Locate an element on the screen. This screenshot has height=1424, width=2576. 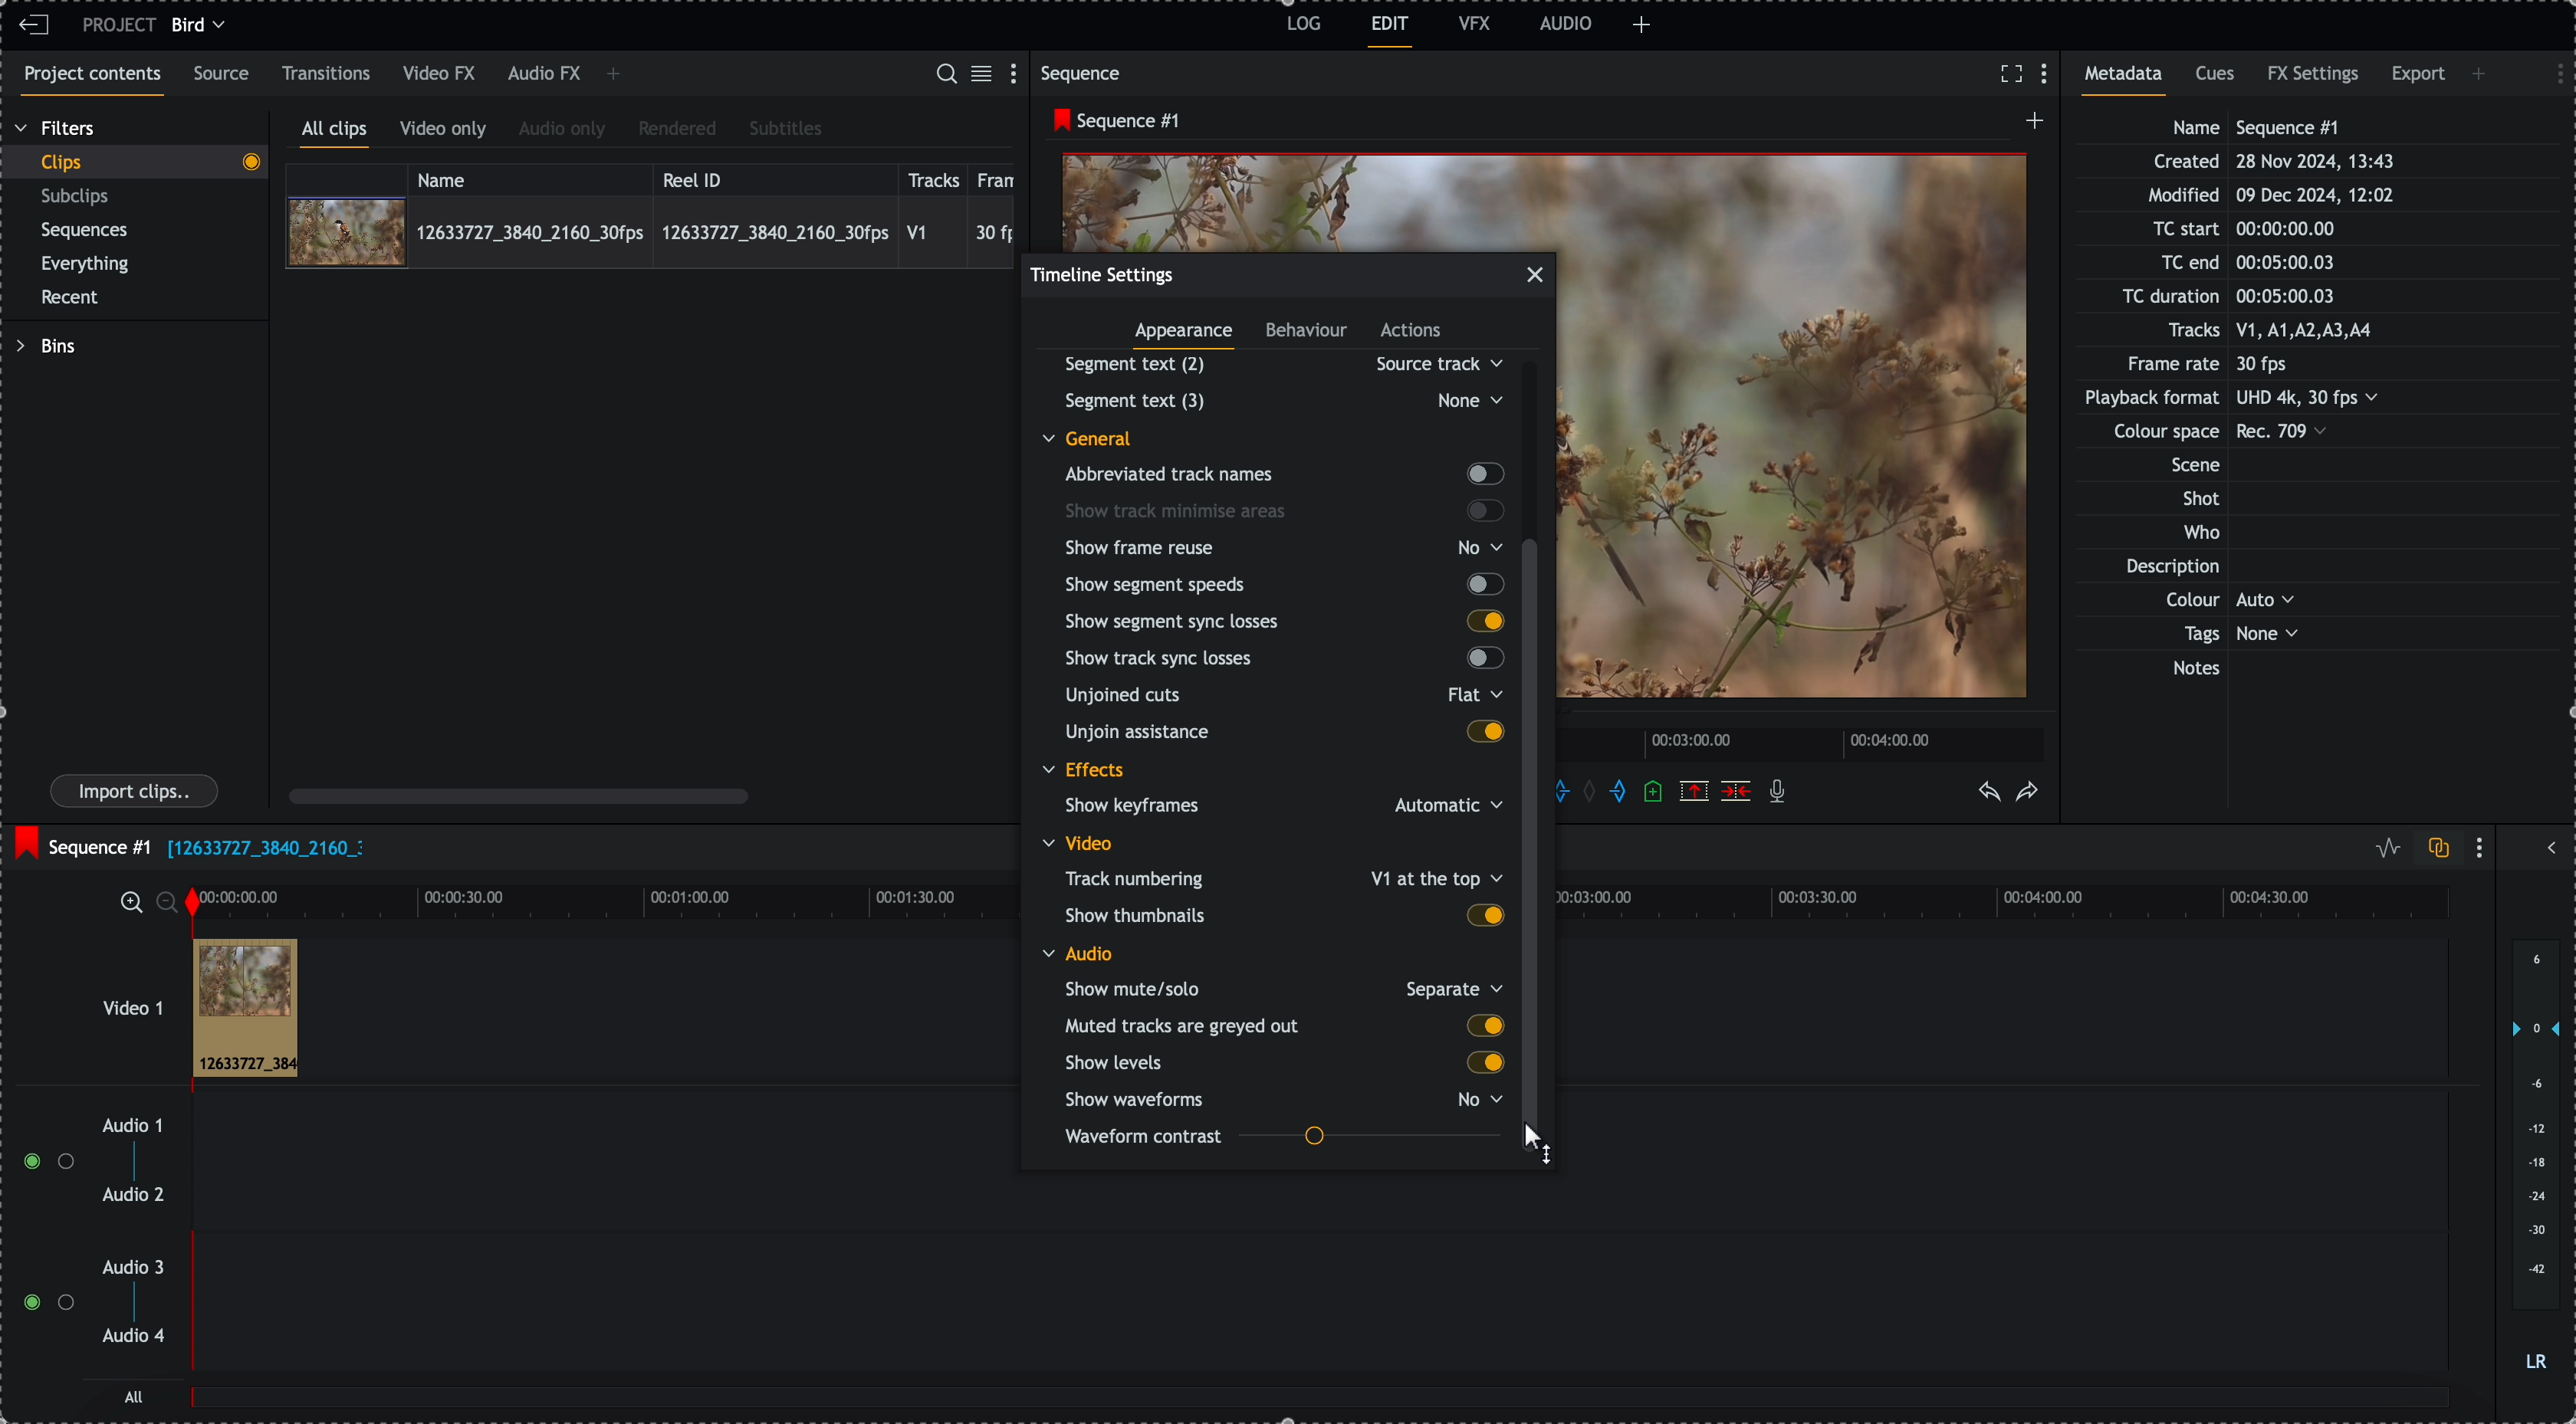
audio output level (d/B) is located at coordinates (2534, 1157).